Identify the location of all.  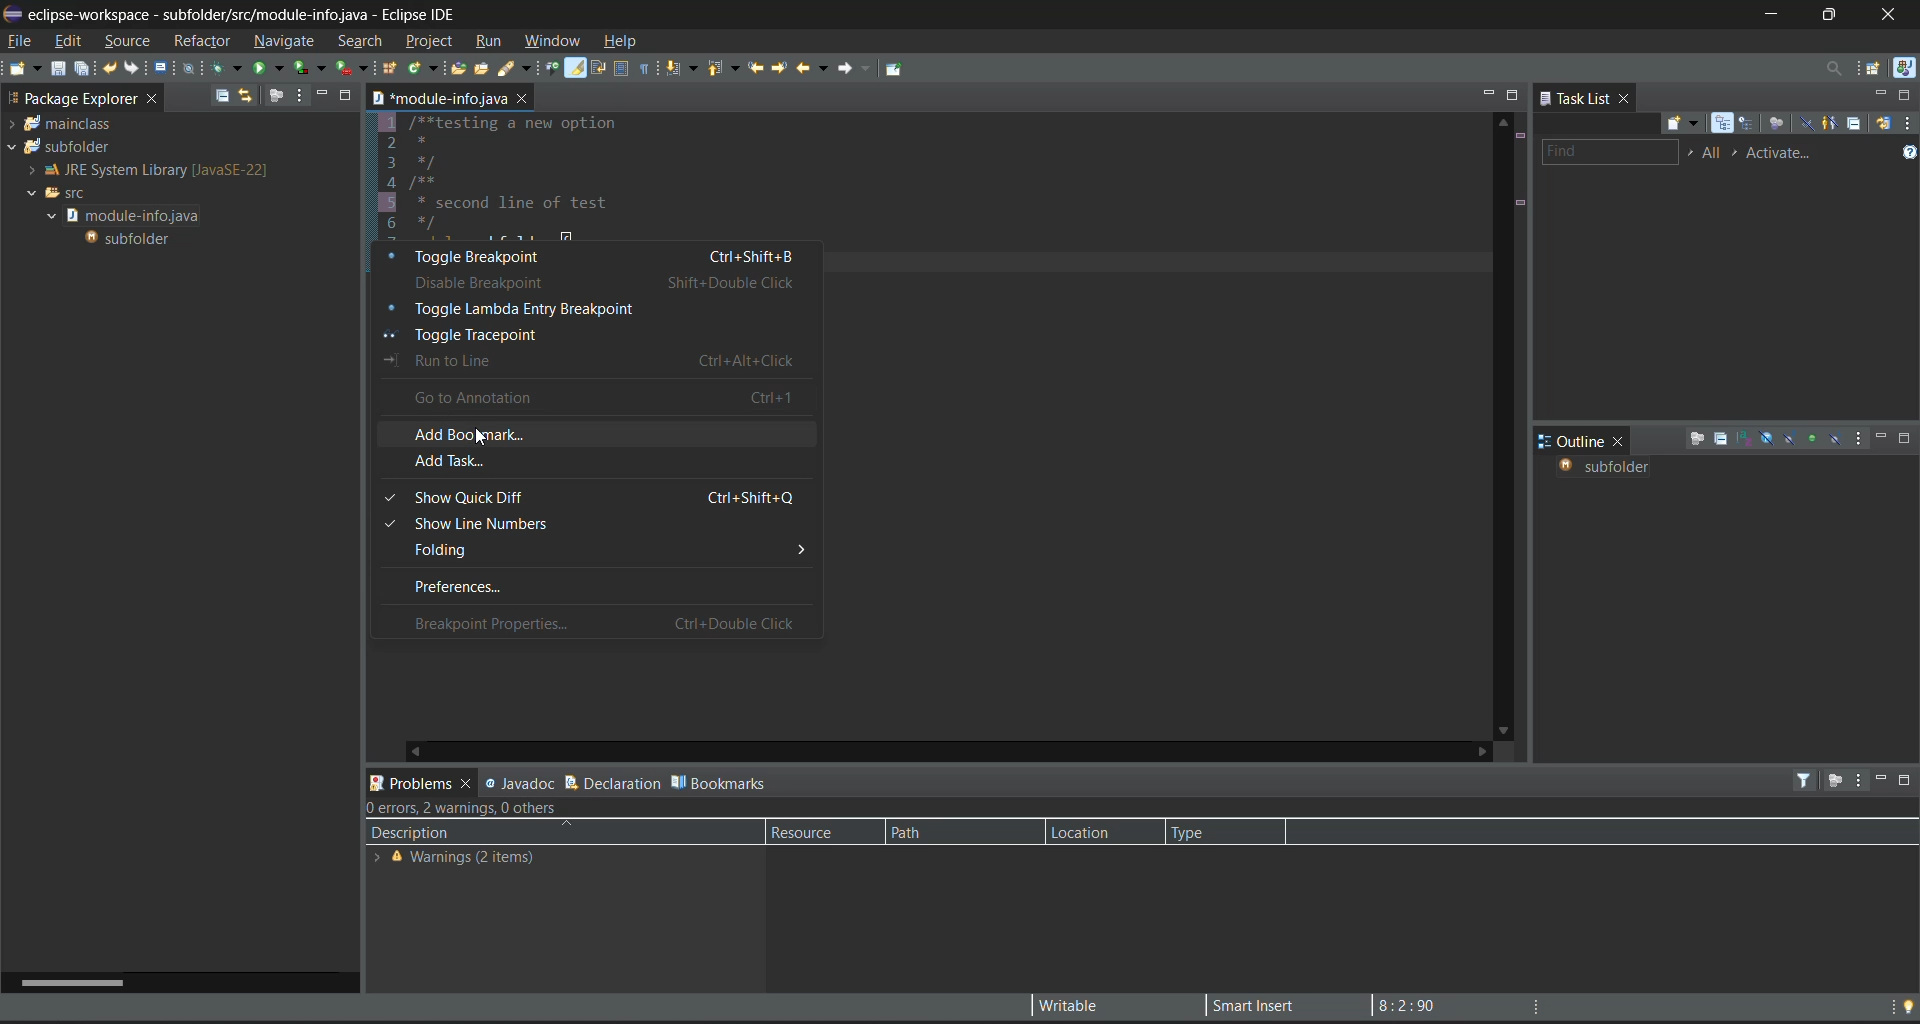
(1713, 152).